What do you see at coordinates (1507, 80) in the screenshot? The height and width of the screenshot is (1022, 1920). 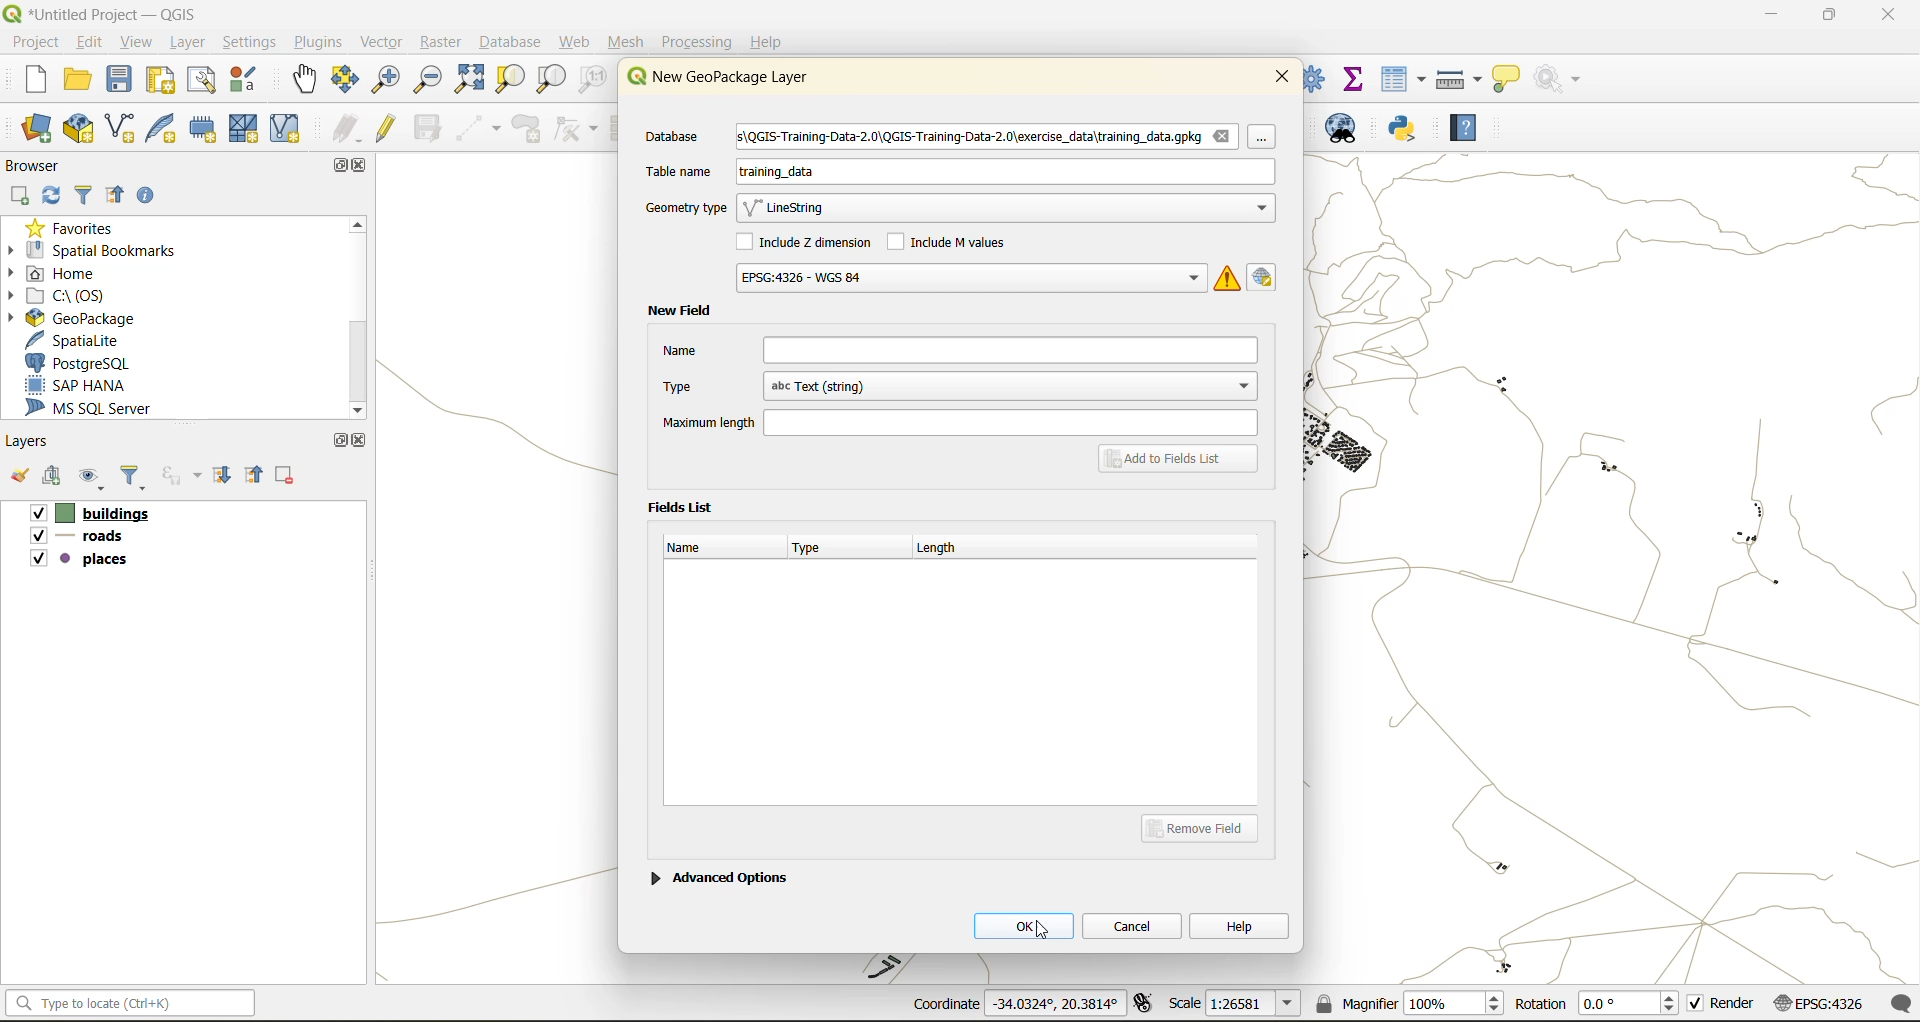 I see `show tips` at bounding box center [1507, 80].